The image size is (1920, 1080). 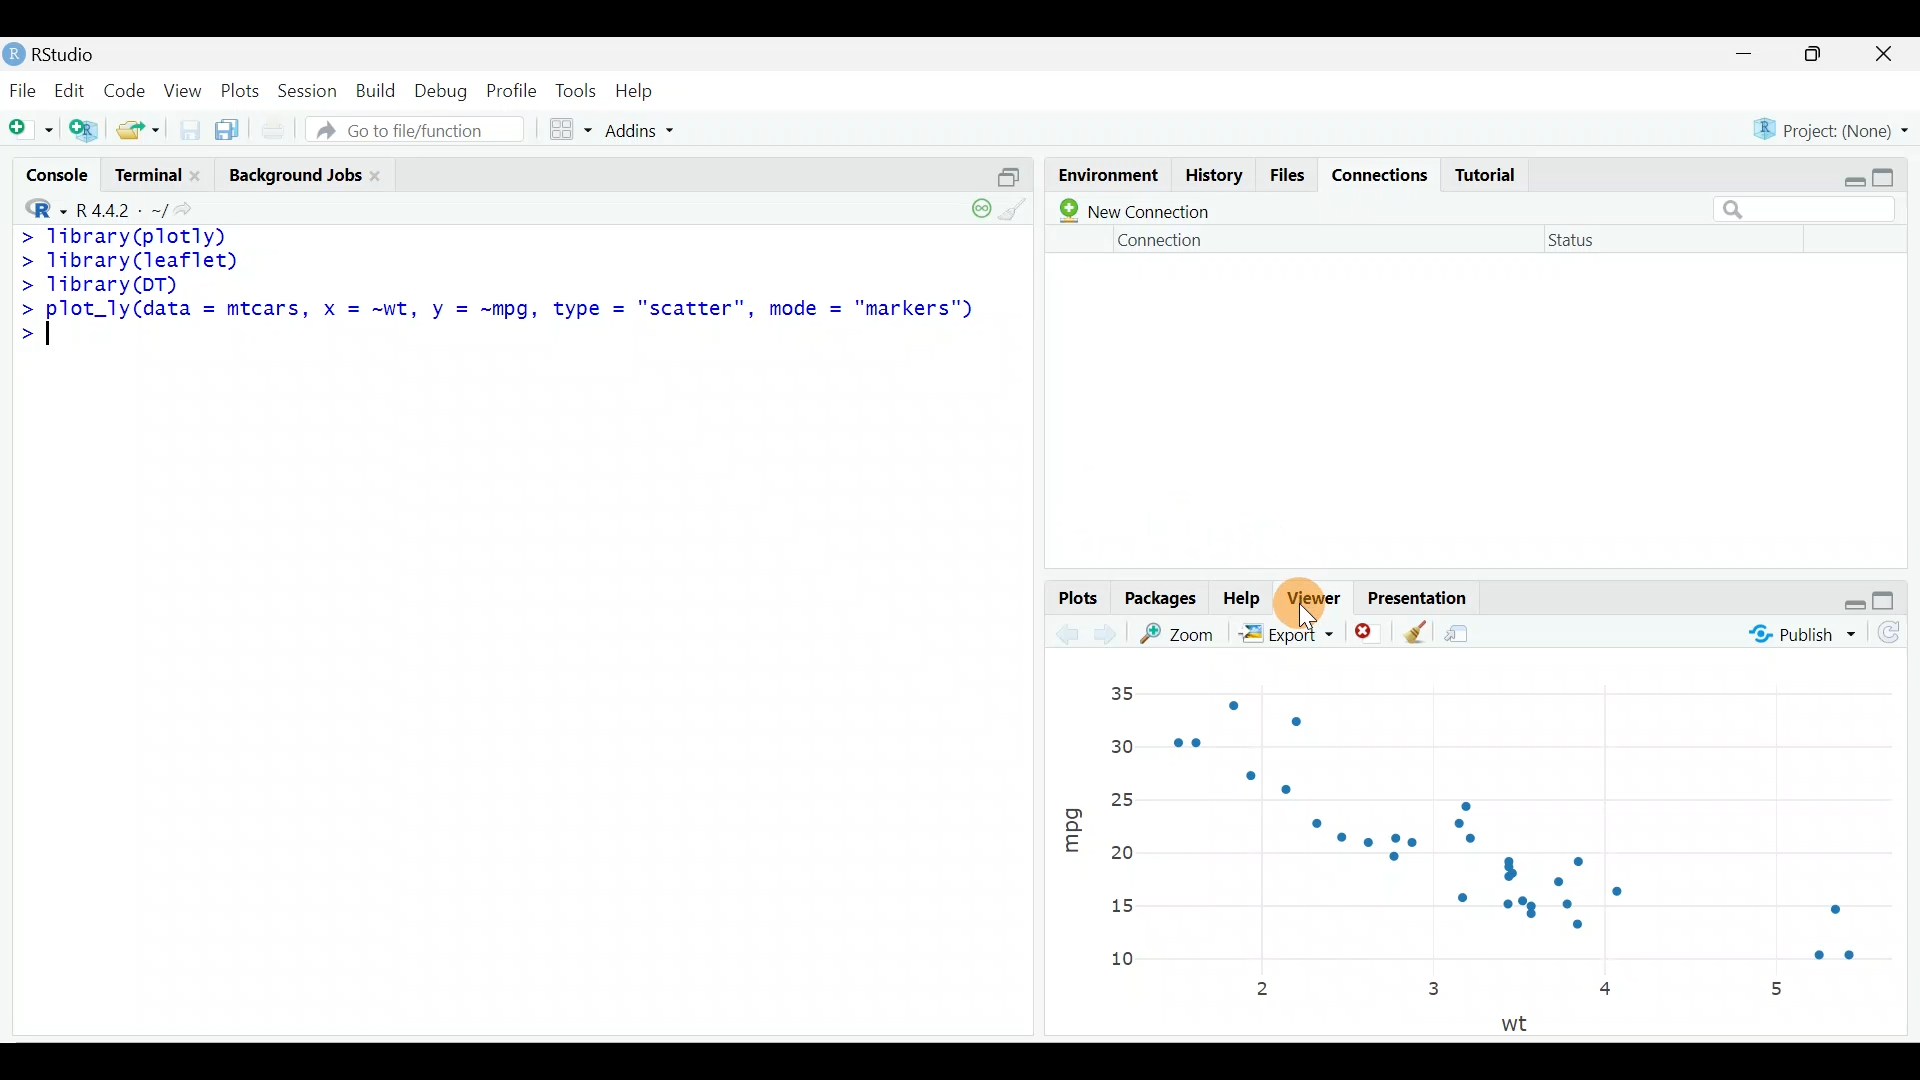 What do you see at coordinates (379, 172) in the screenshot?
I see `close Background jobs` at bounding box center [379, 172].